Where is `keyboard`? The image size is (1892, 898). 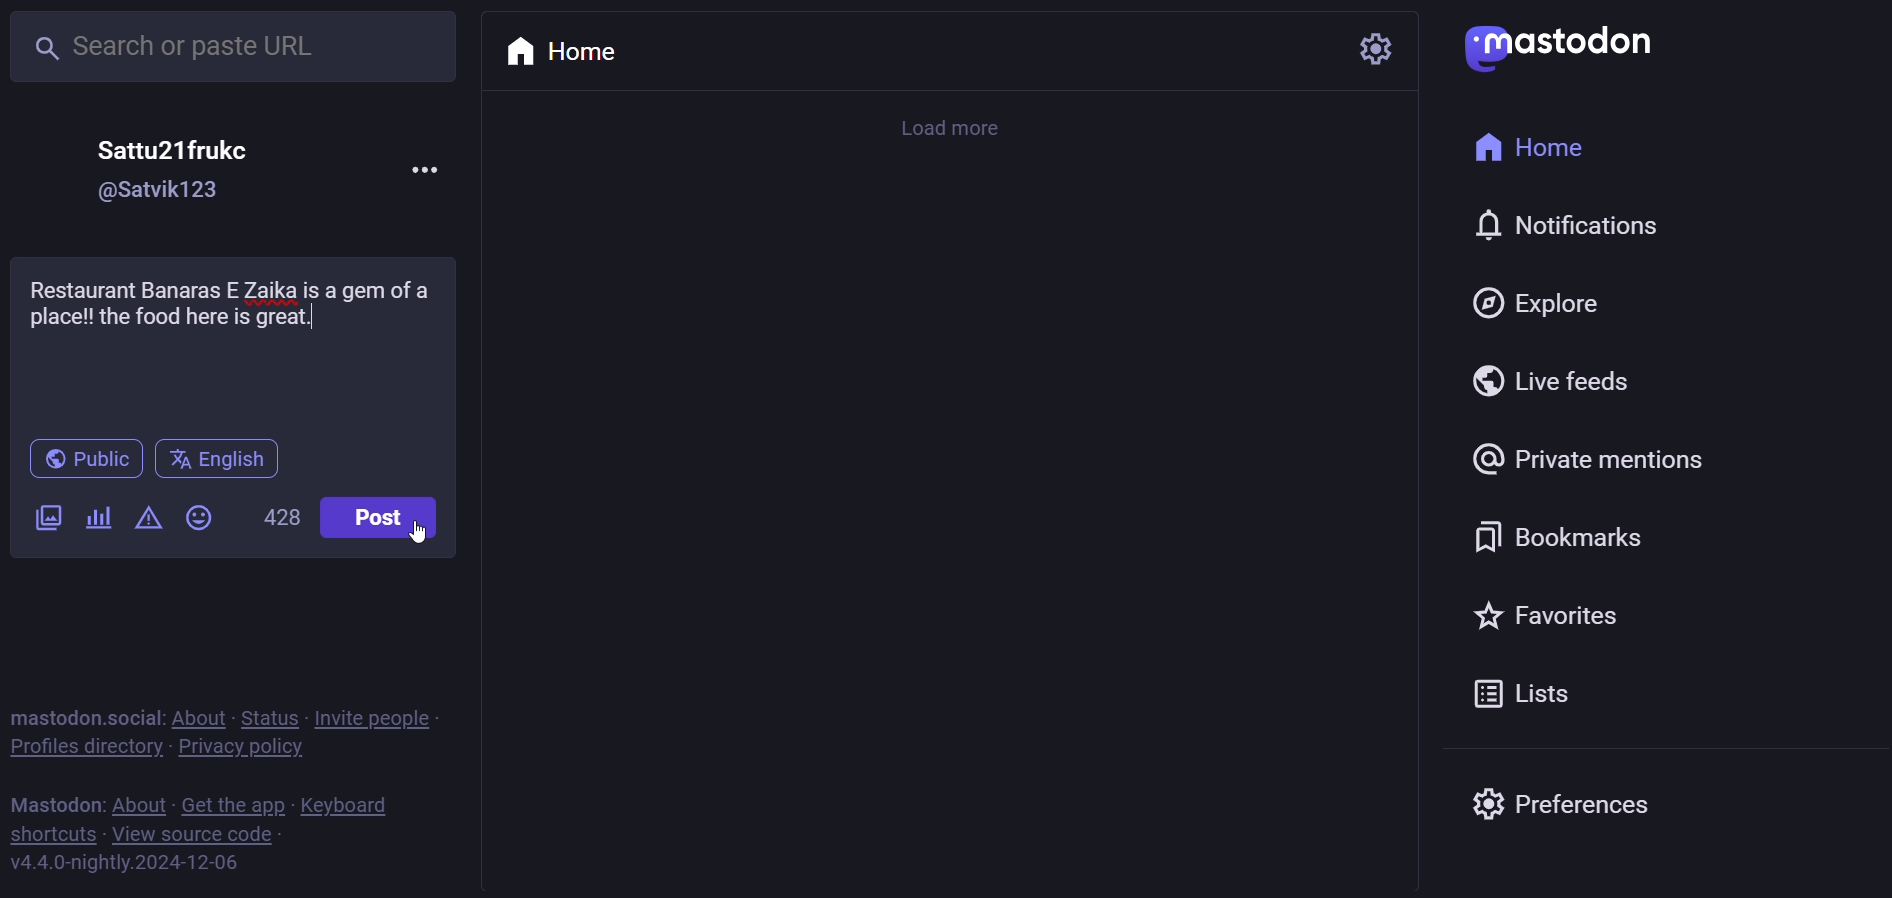 keyboard is located at coordinates (350, 806).